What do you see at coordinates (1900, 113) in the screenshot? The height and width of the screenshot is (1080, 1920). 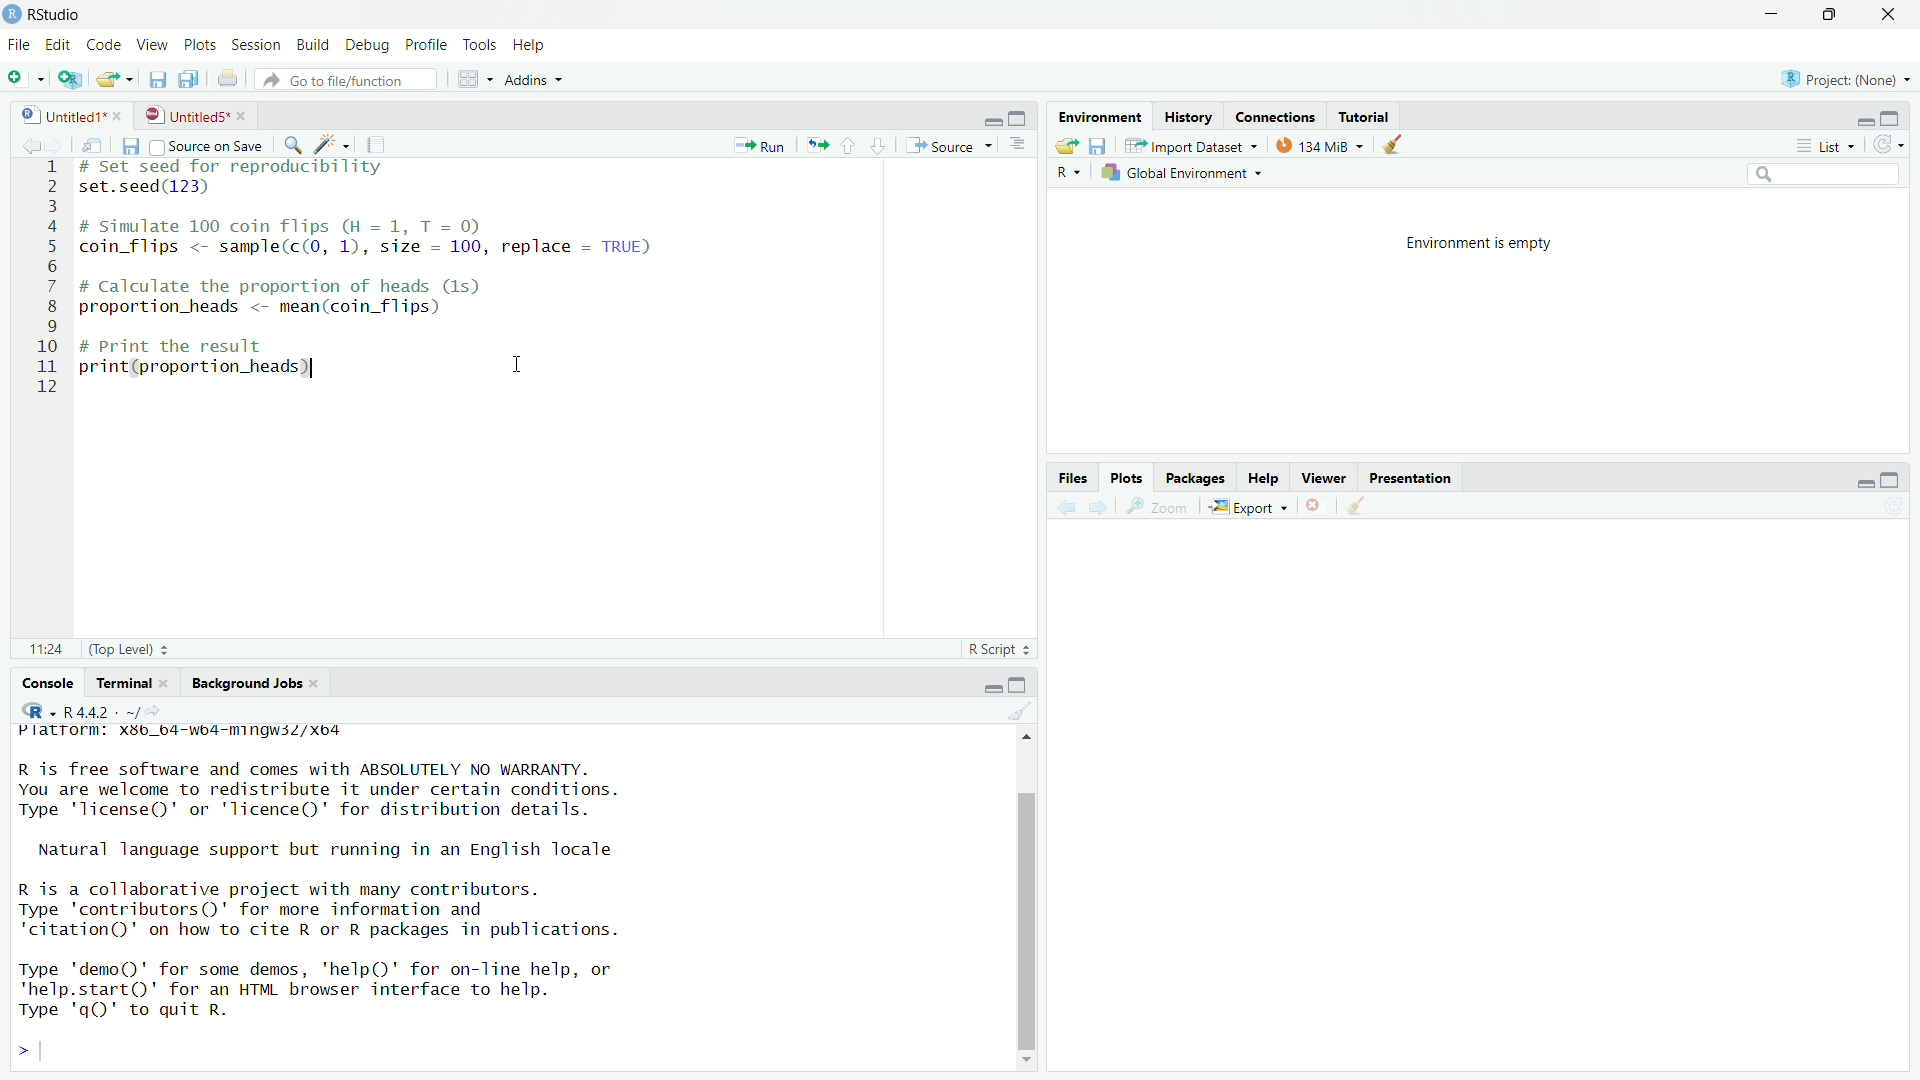 I see `maximize` at bounding box center [1900, 113].